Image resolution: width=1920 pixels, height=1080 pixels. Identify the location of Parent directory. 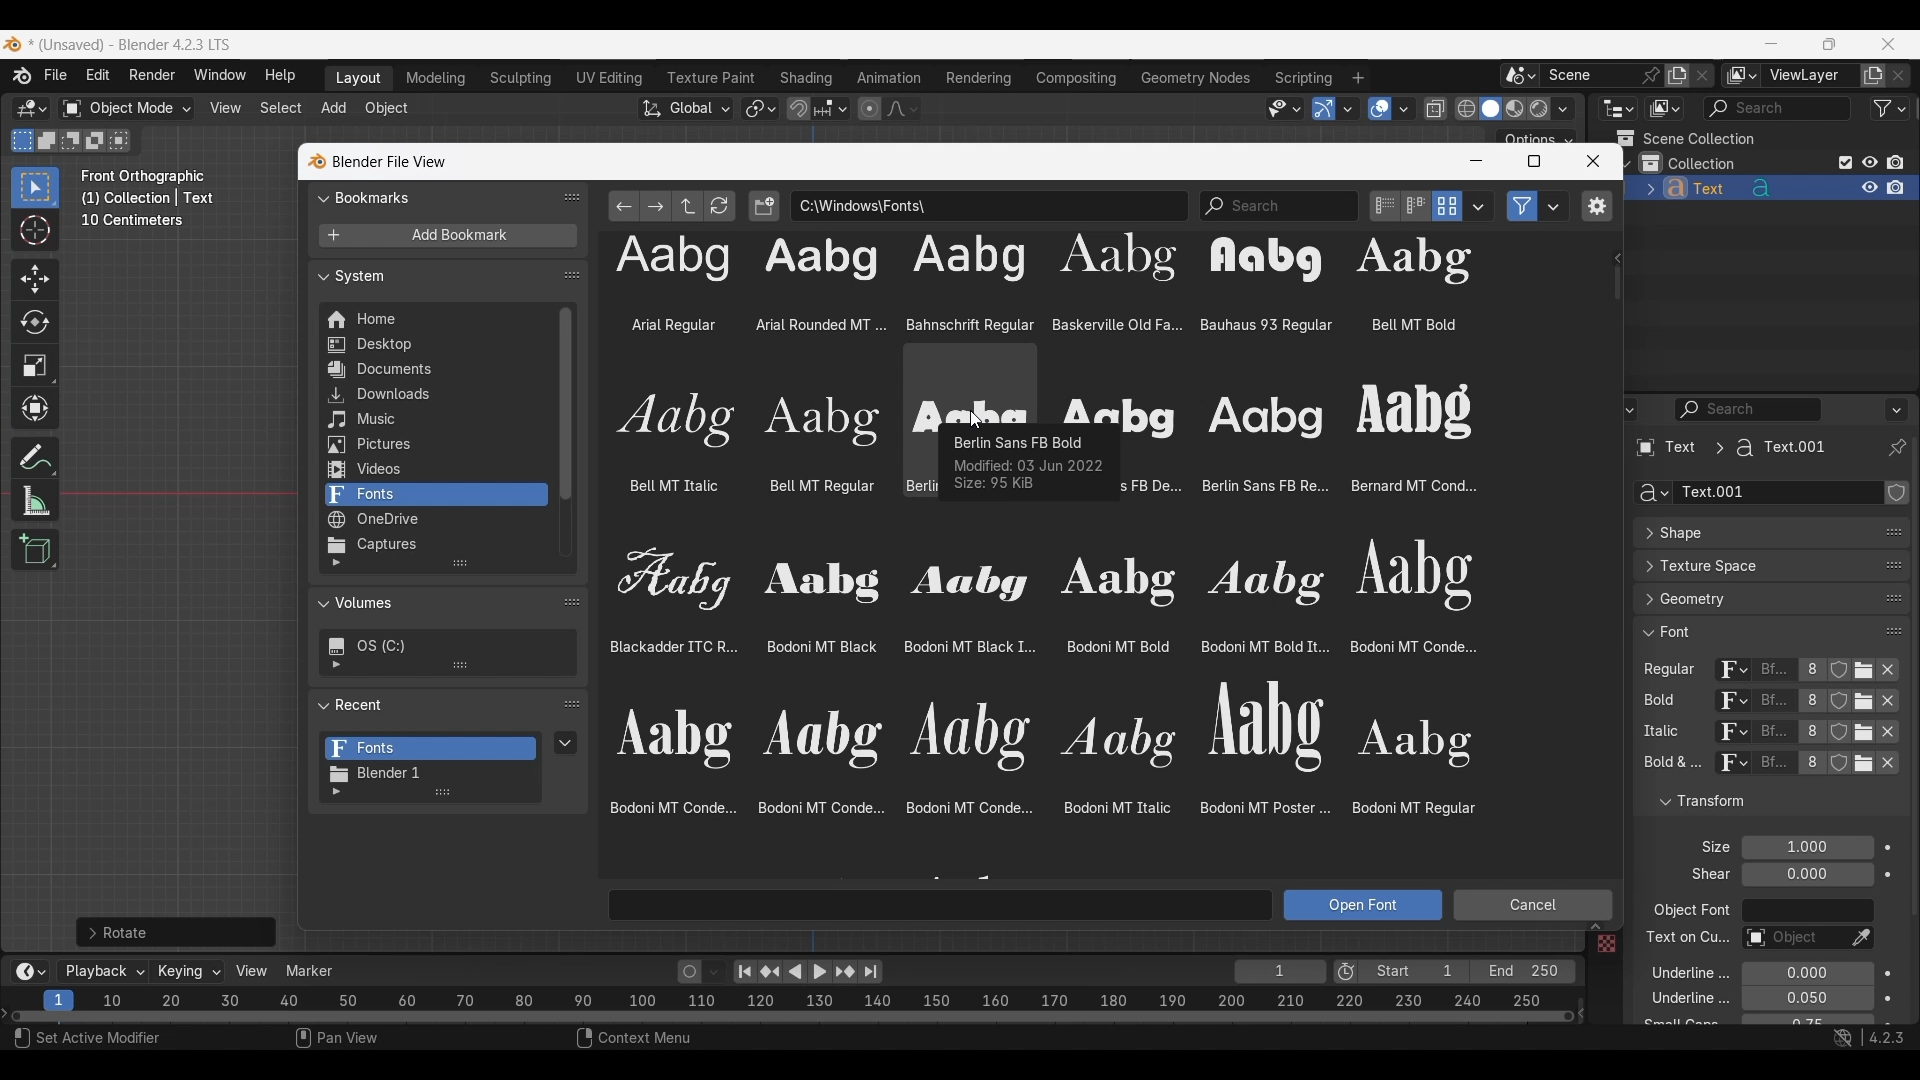
(688, 206).